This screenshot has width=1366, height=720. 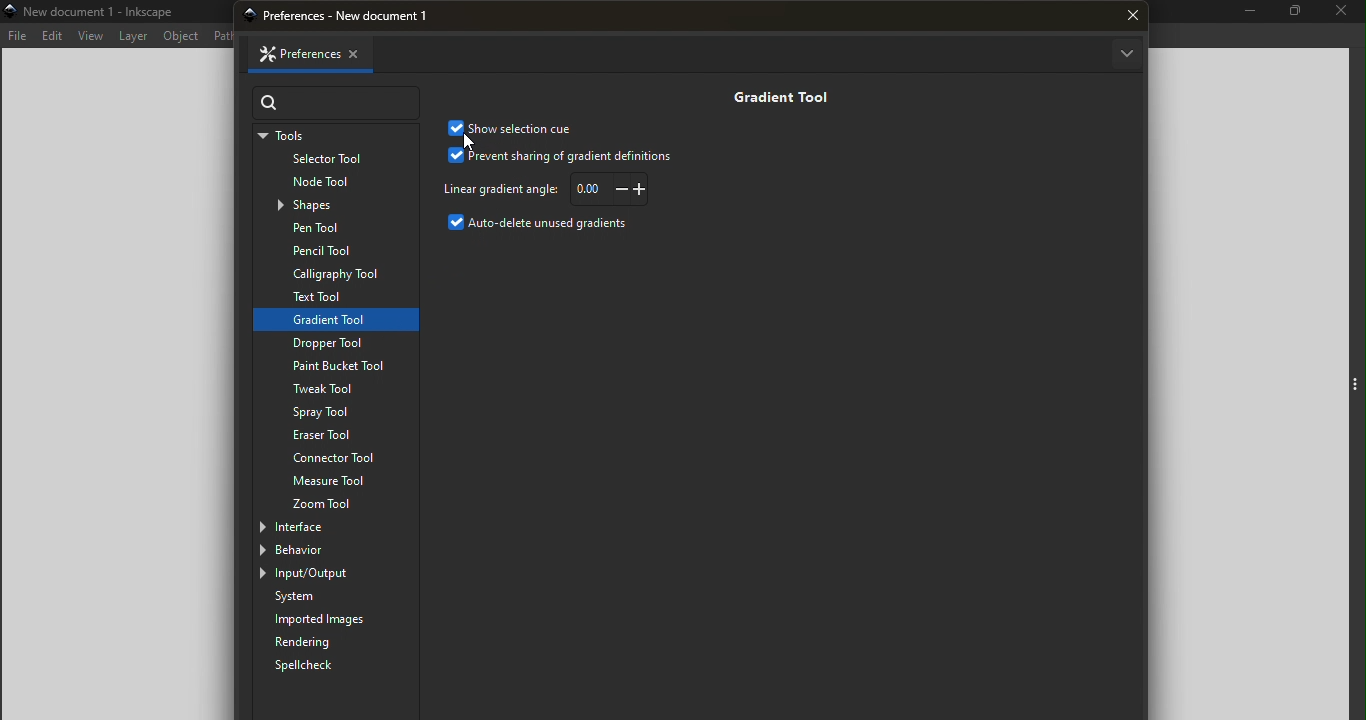 I want to click on Spray tool, so click(x=327, y=413).